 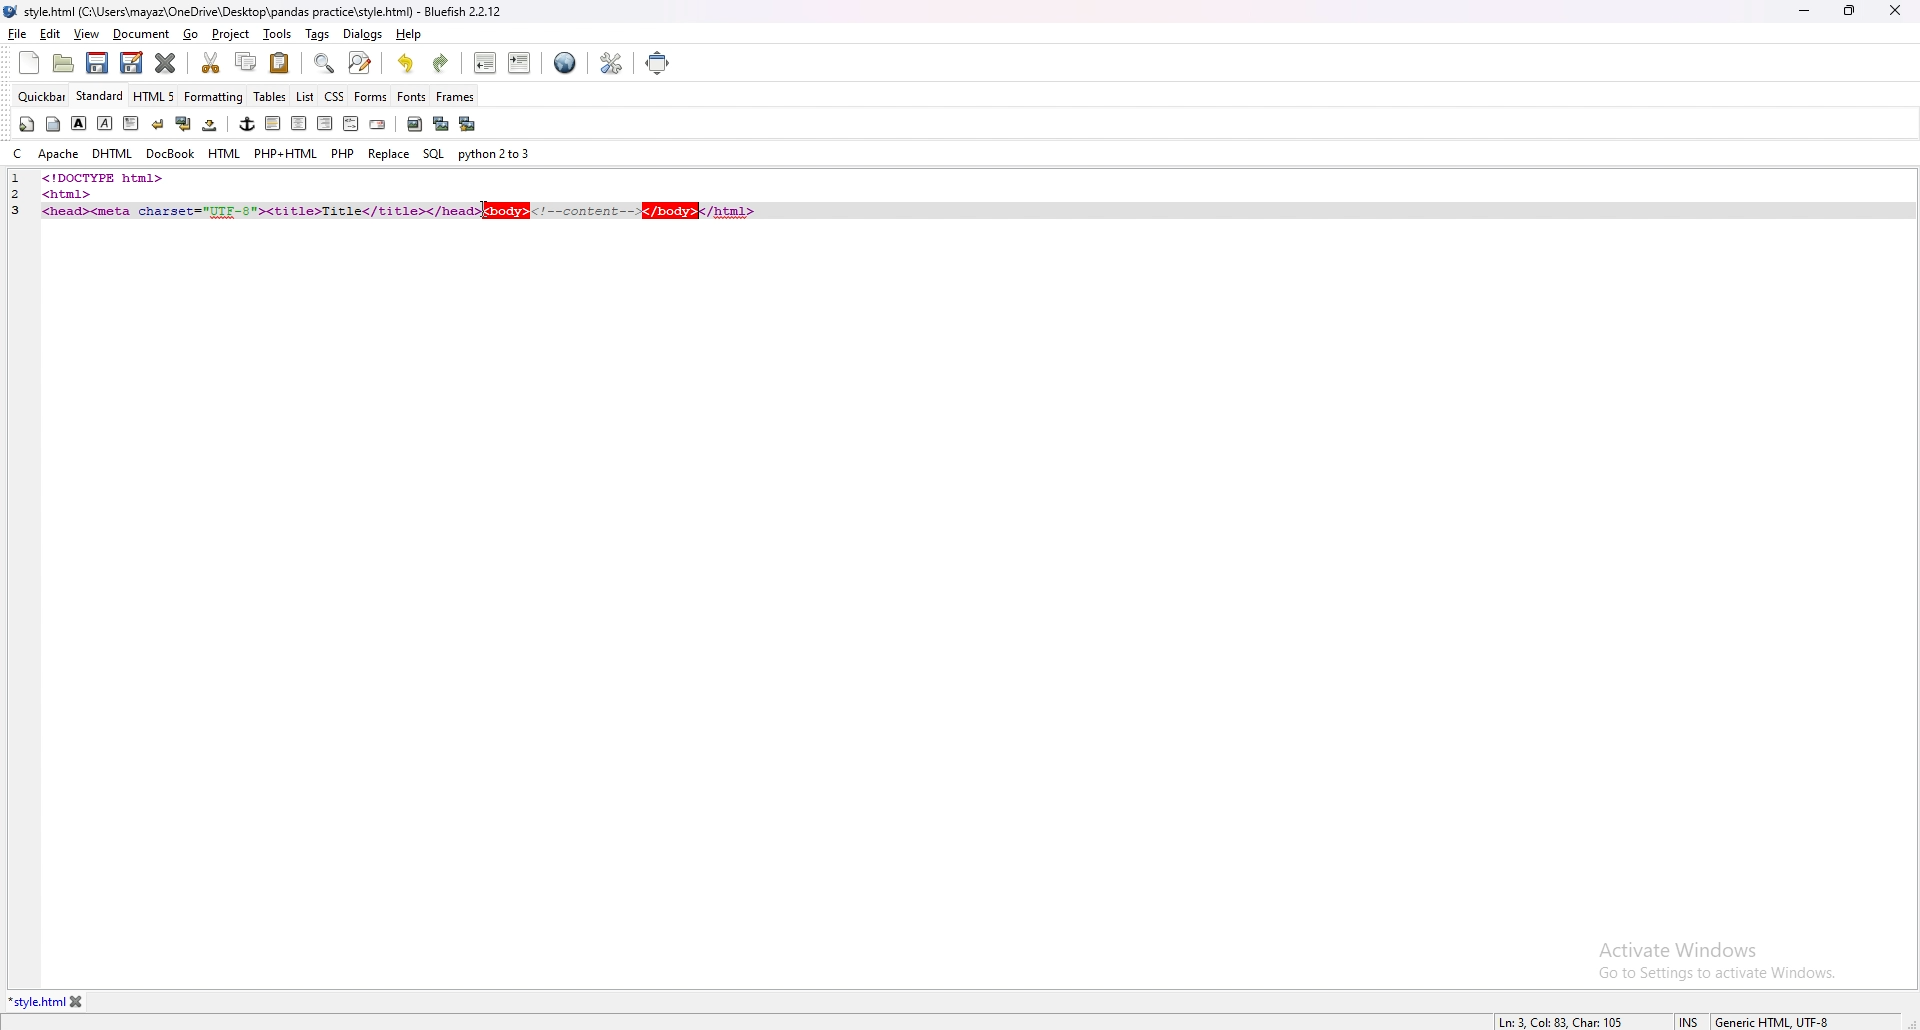 I want to click on view, so click(x=86, y=34).